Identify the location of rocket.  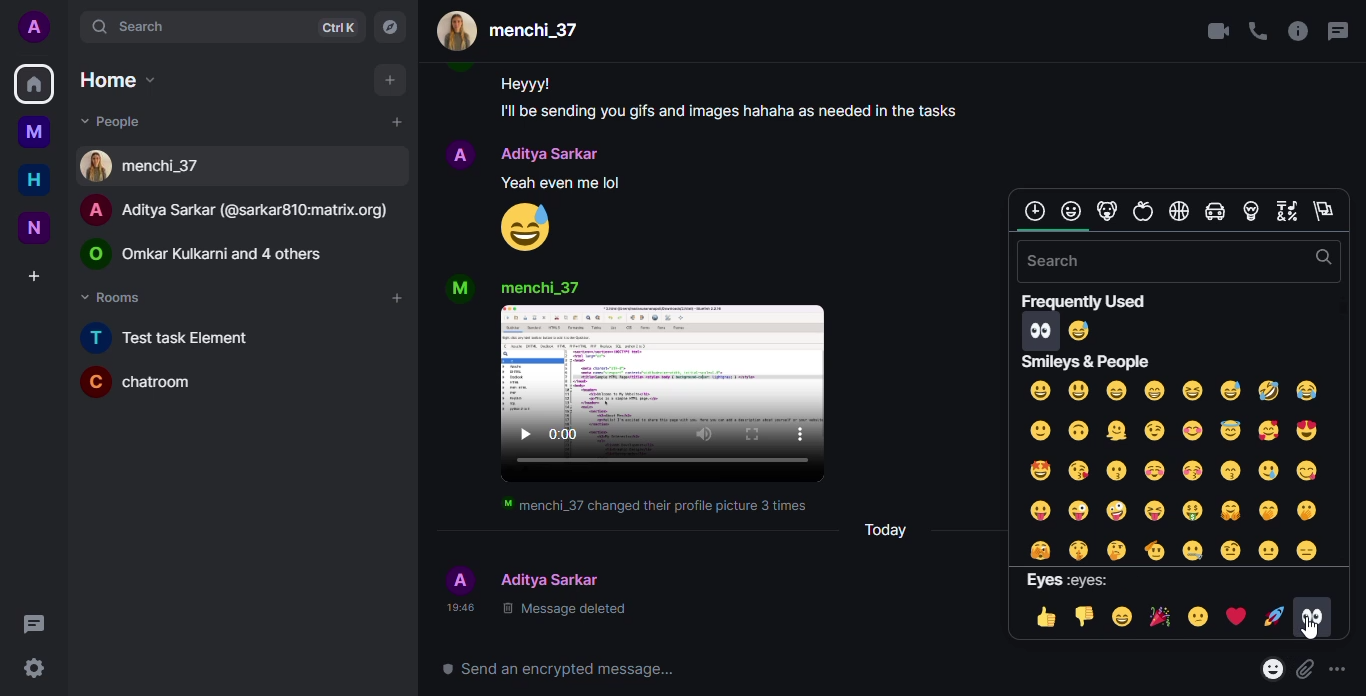
(1272, 618).